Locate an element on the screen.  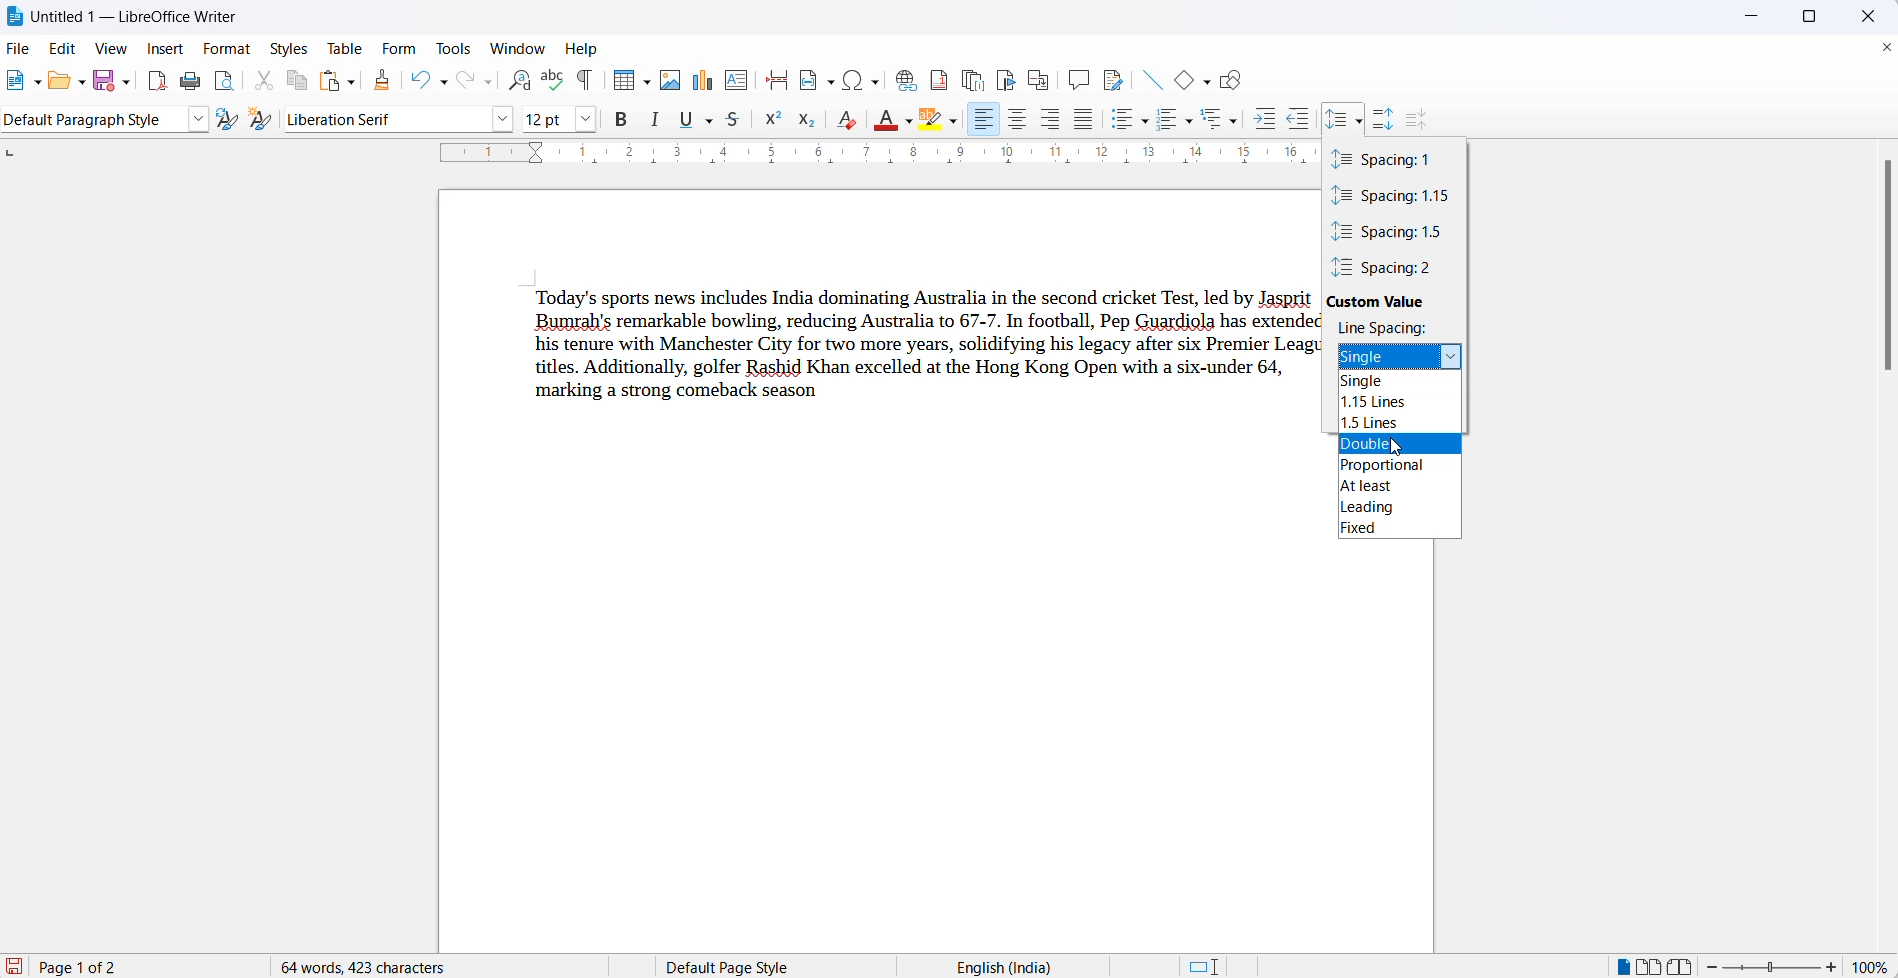
current style is located at coordinates (91, 121).